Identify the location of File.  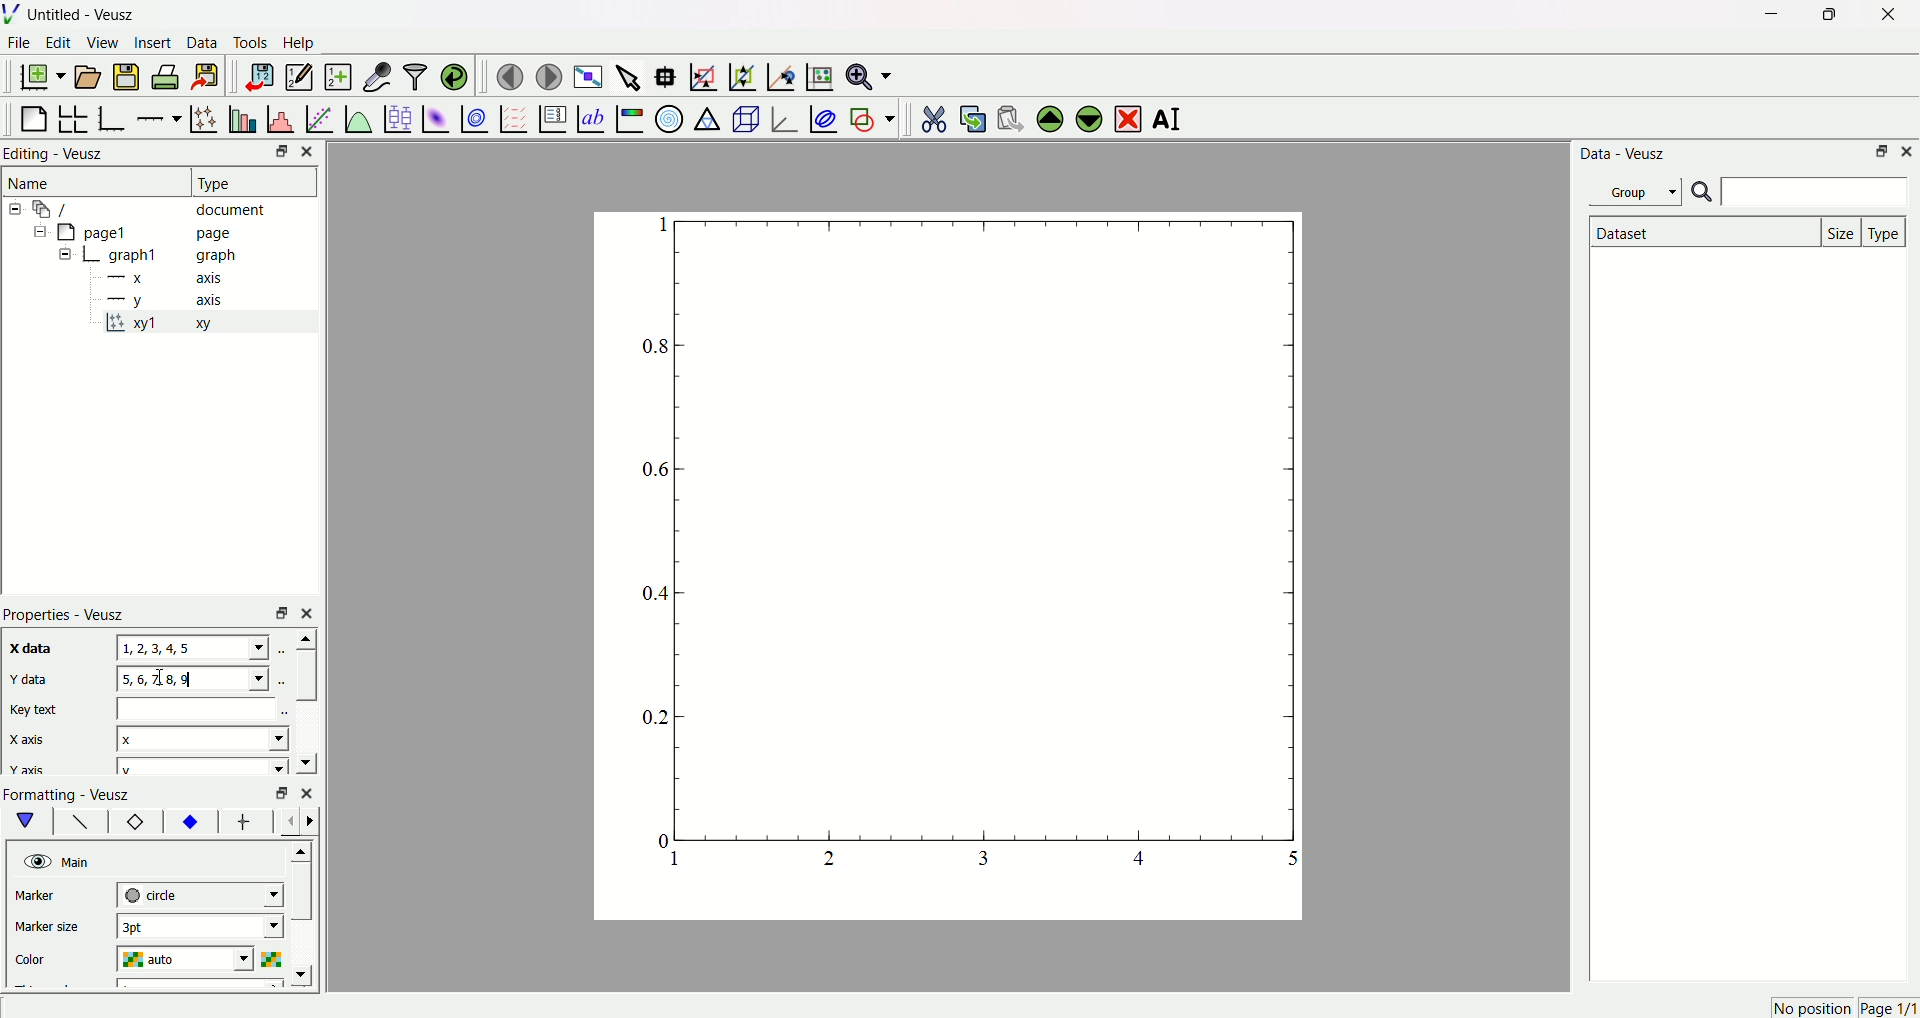
(21, 45).